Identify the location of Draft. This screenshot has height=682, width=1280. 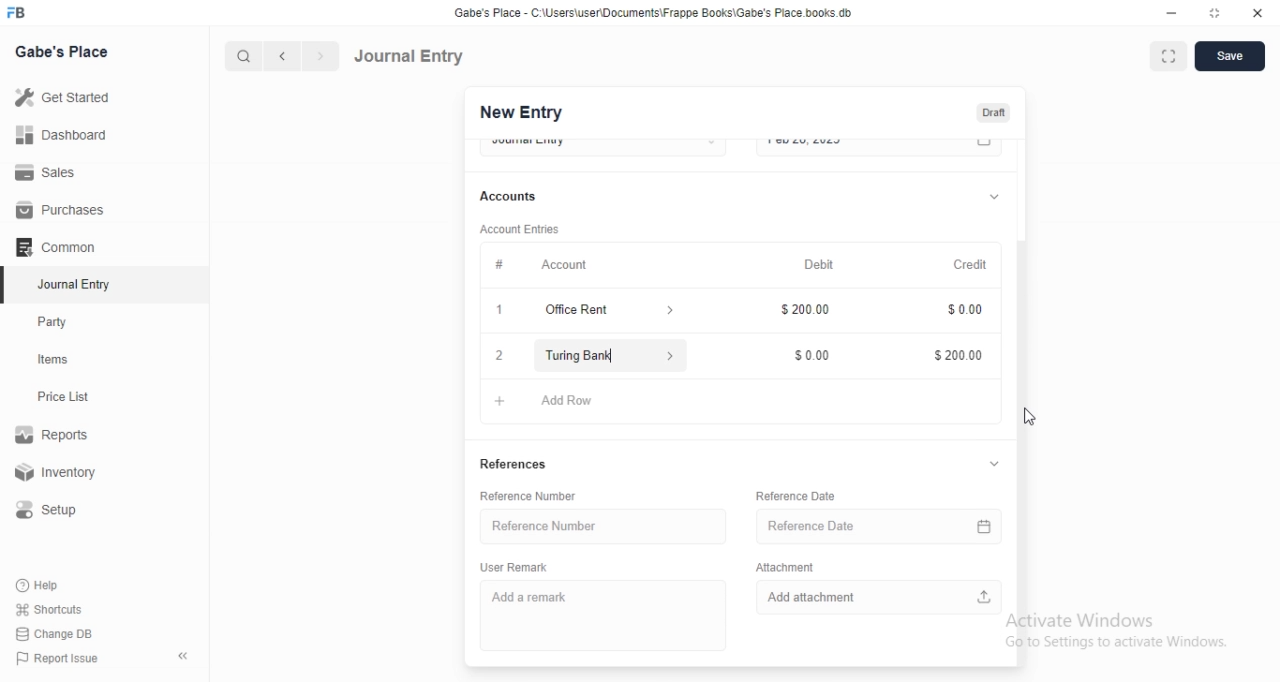
(993, 113).